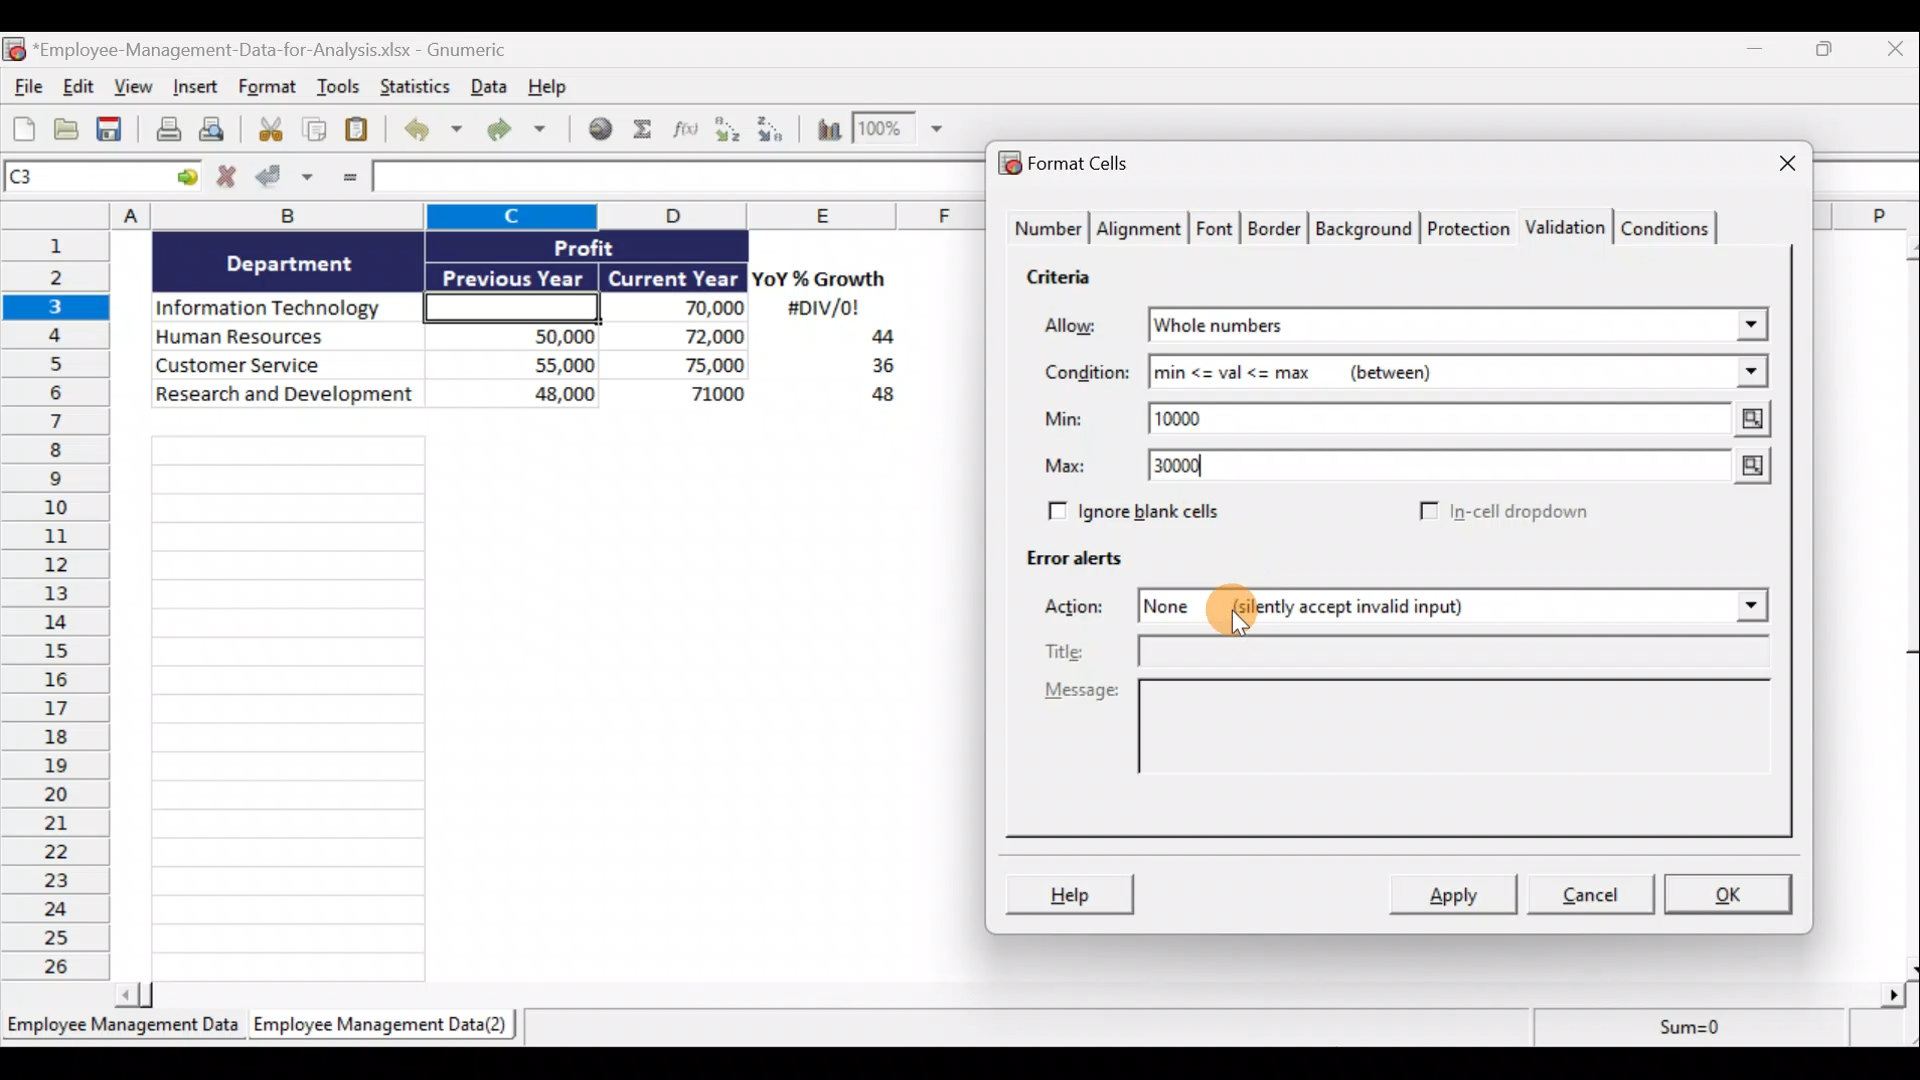  I want to click on Cell C3, so click(506, 305).